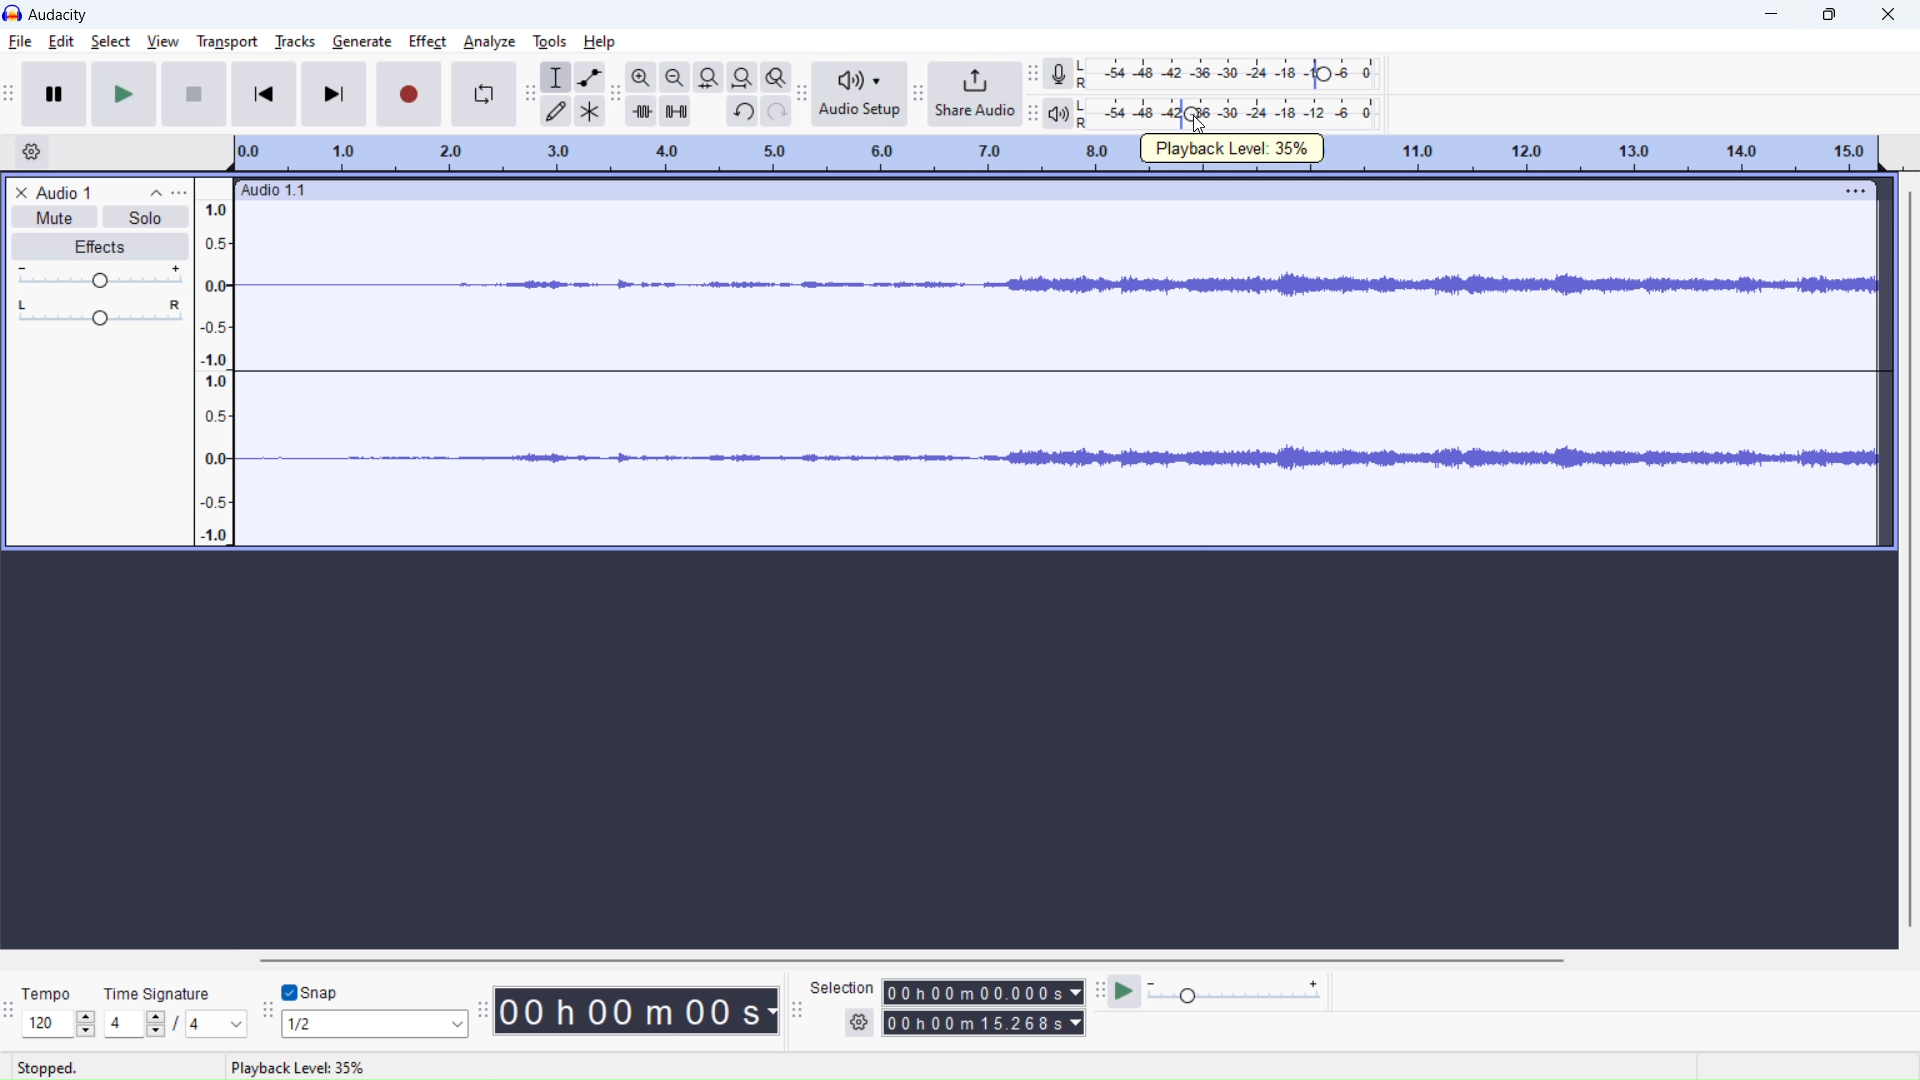 The image size is (1920, 1080). What do you see at coordinates (428, 42) in the screenshot?
I see `effect` at bounding box center [428, 42].